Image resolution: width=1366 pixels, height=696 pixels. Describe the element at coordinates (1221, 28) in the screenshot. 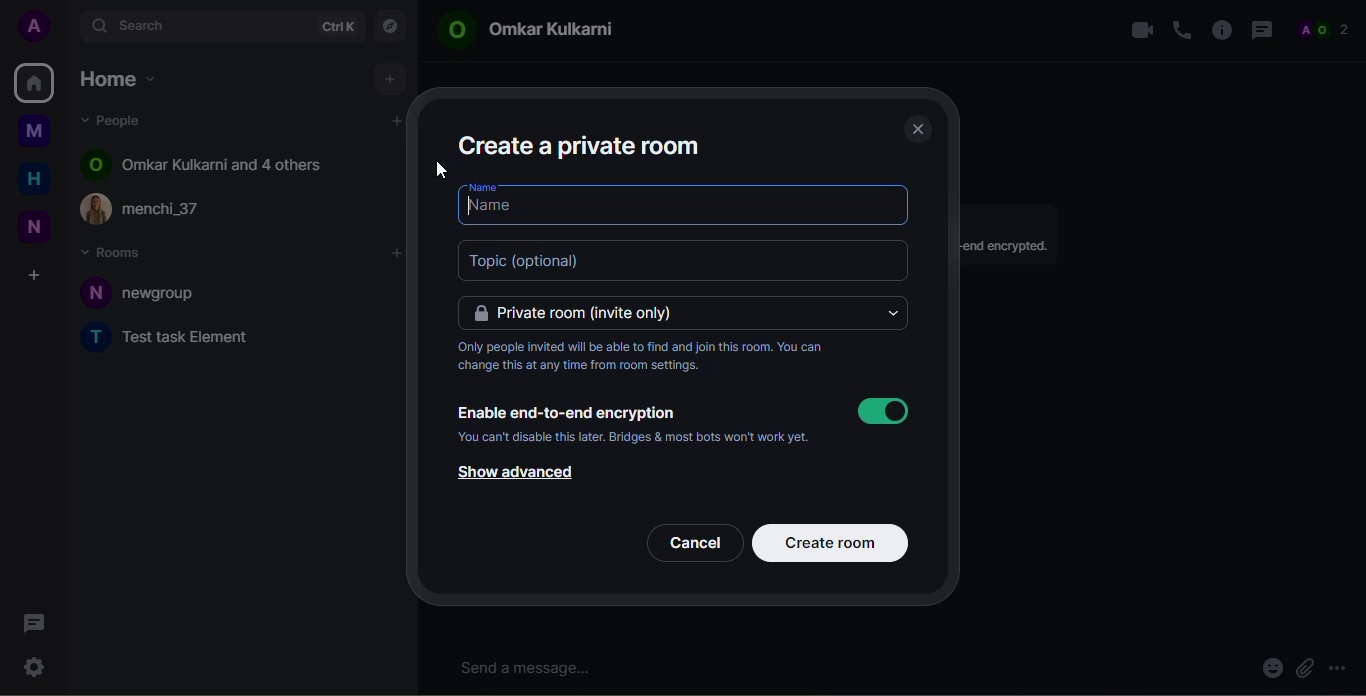

I see `info` at that location.